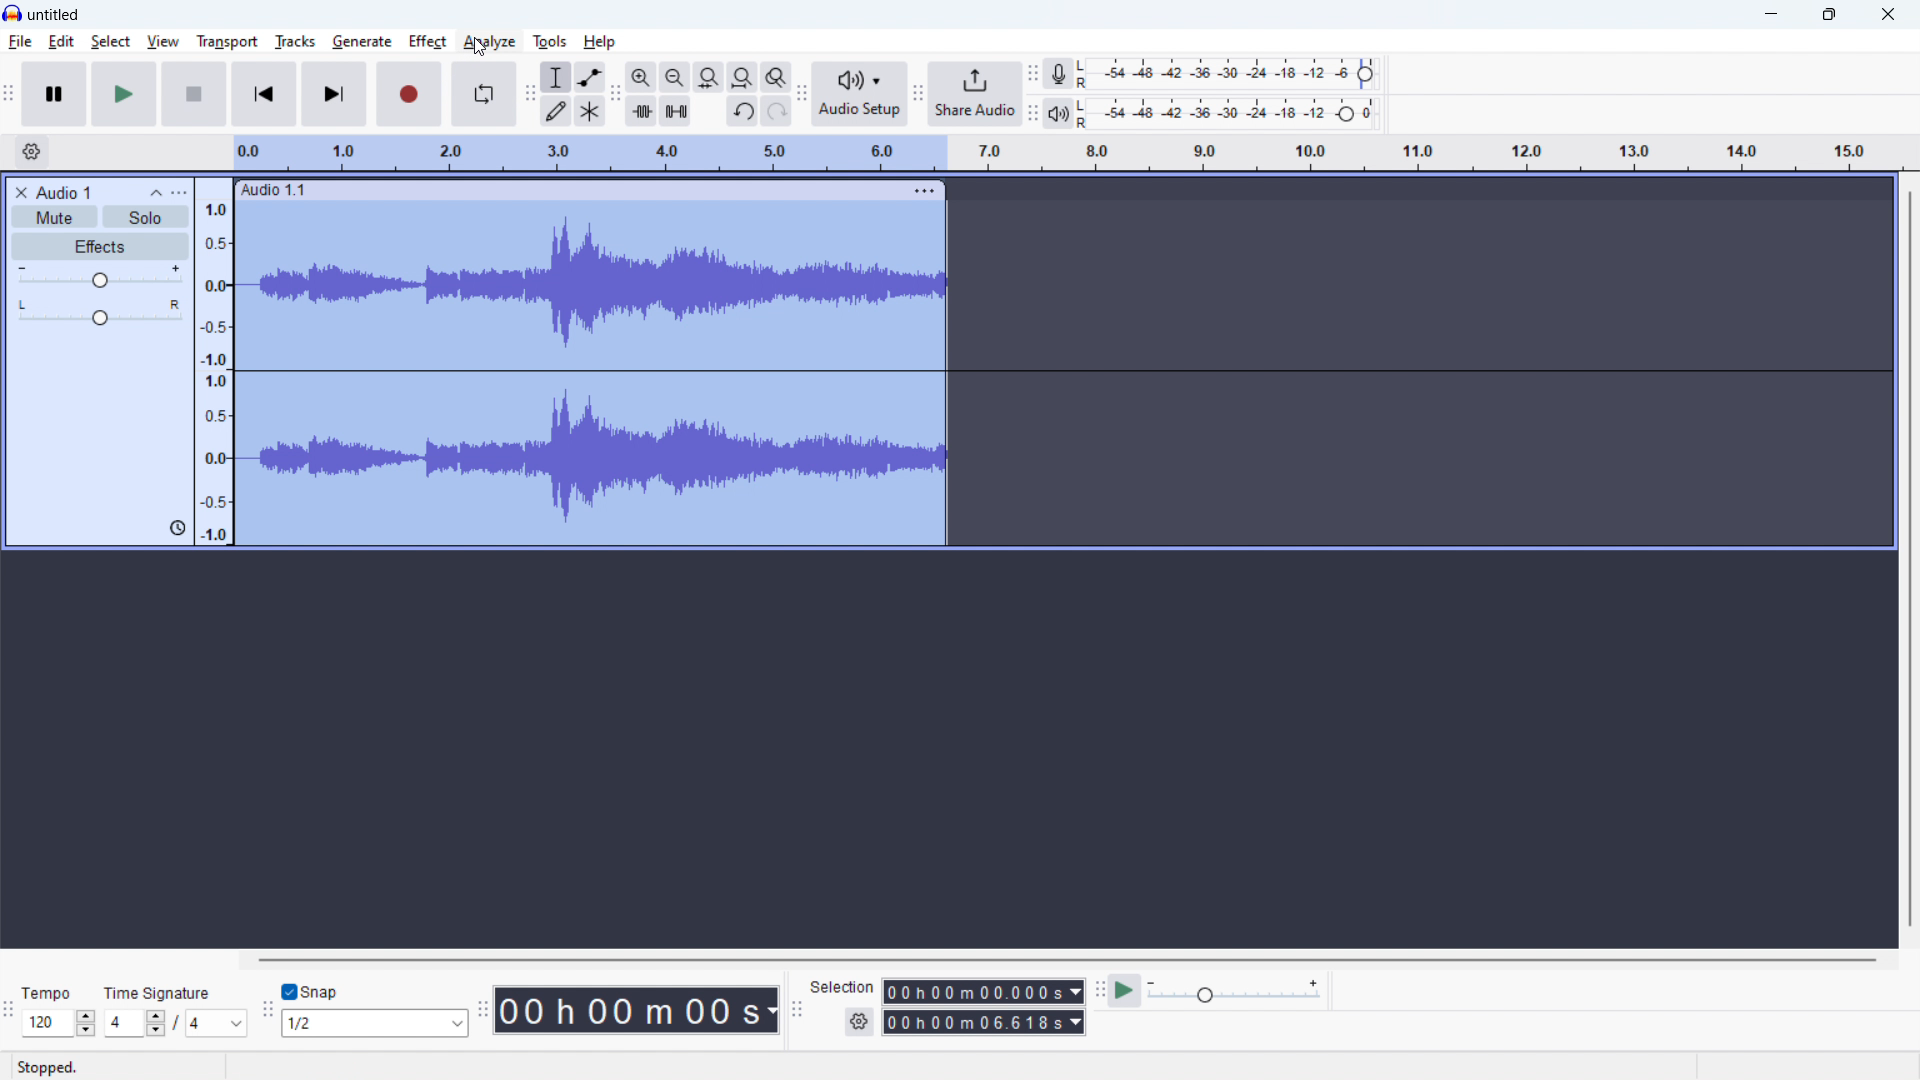 This screenshot has height=1080, width=1920. I want to click on recording level, so click(1233, 75).